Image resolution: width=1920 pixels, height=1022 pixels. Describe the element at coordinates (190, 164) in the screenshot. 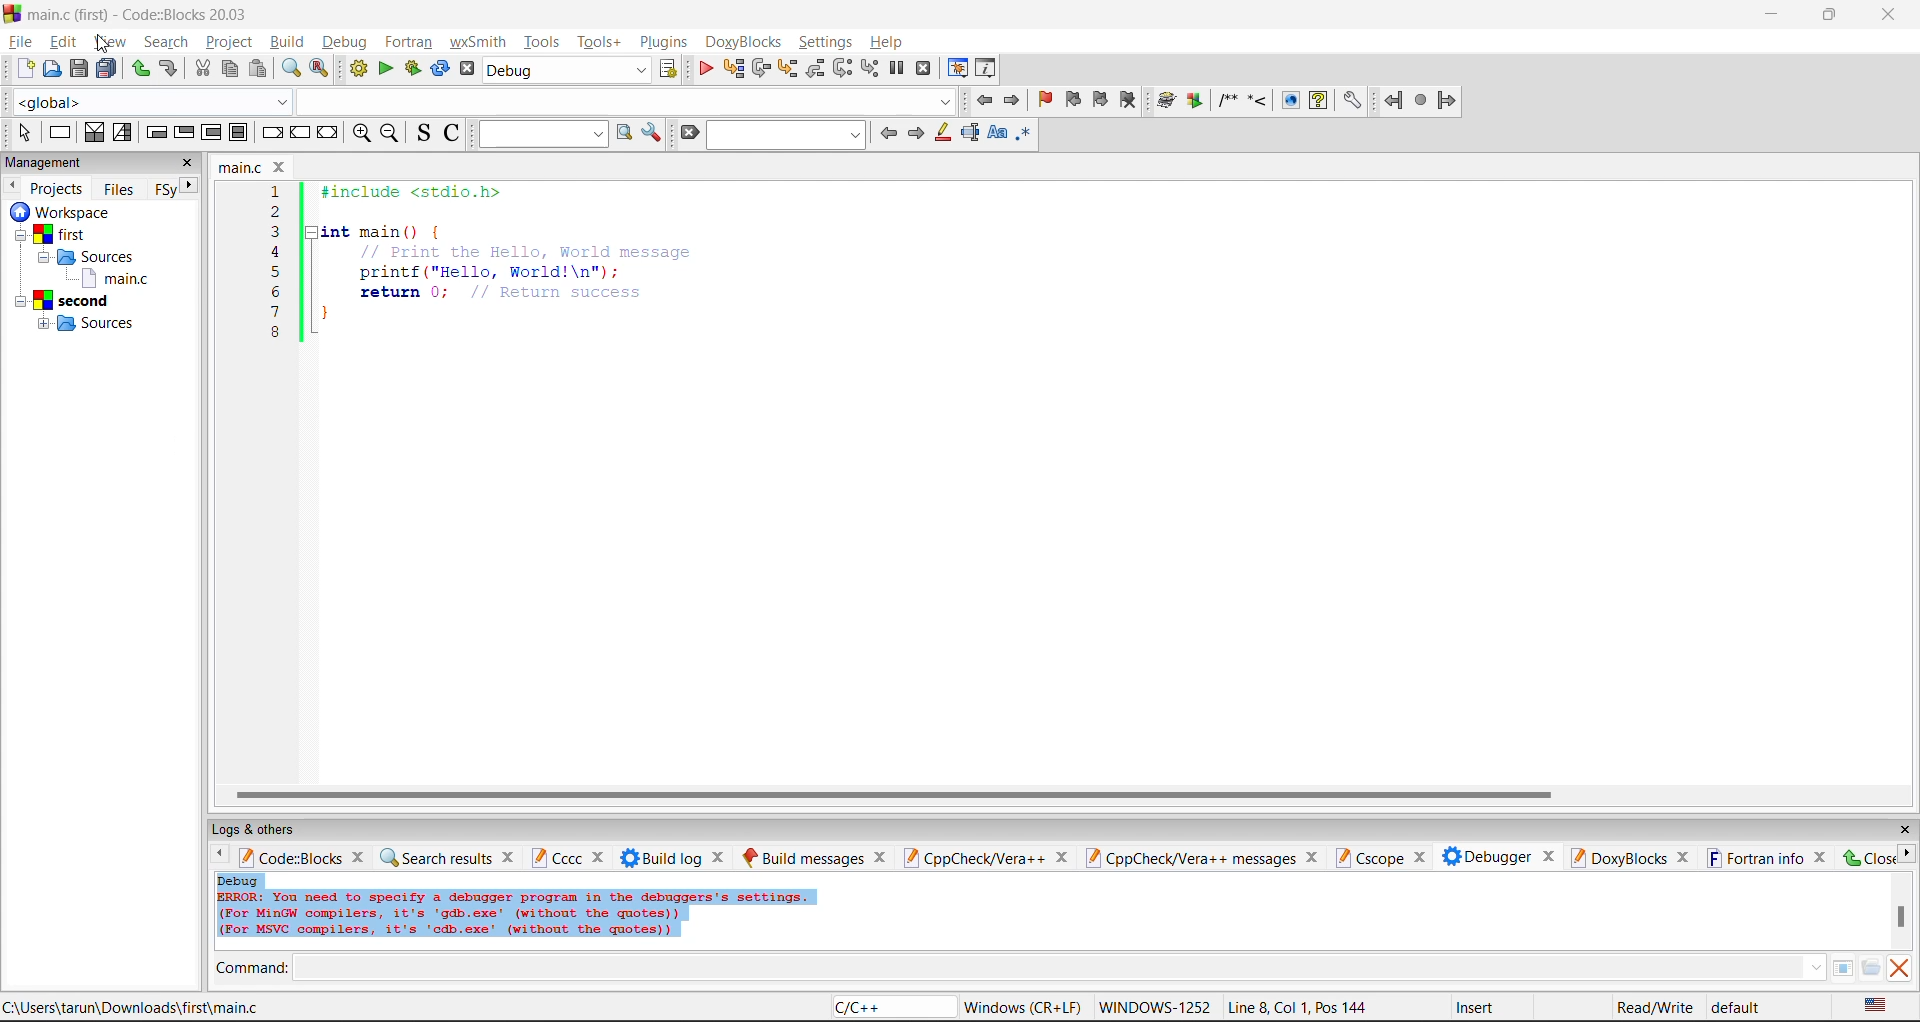

I see `close` at that location.